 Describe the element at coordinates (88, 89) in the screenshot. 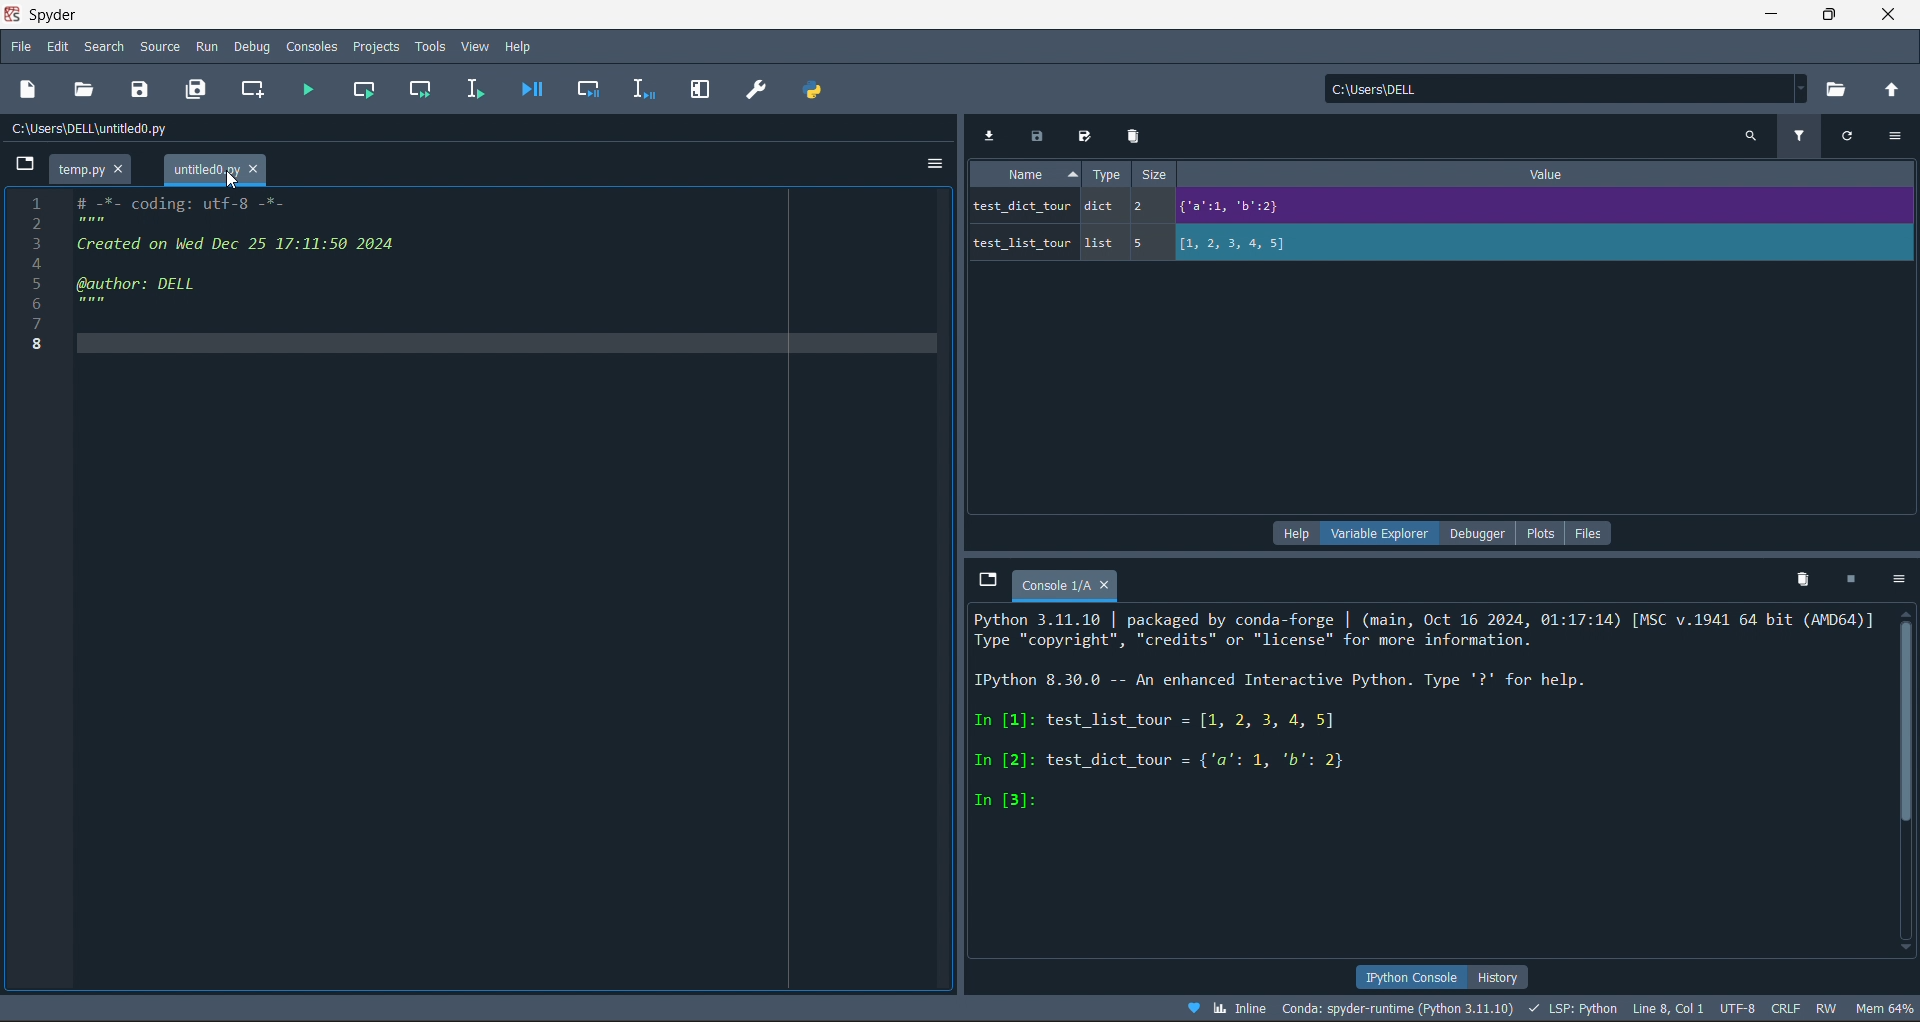

I see `open file` at that location.